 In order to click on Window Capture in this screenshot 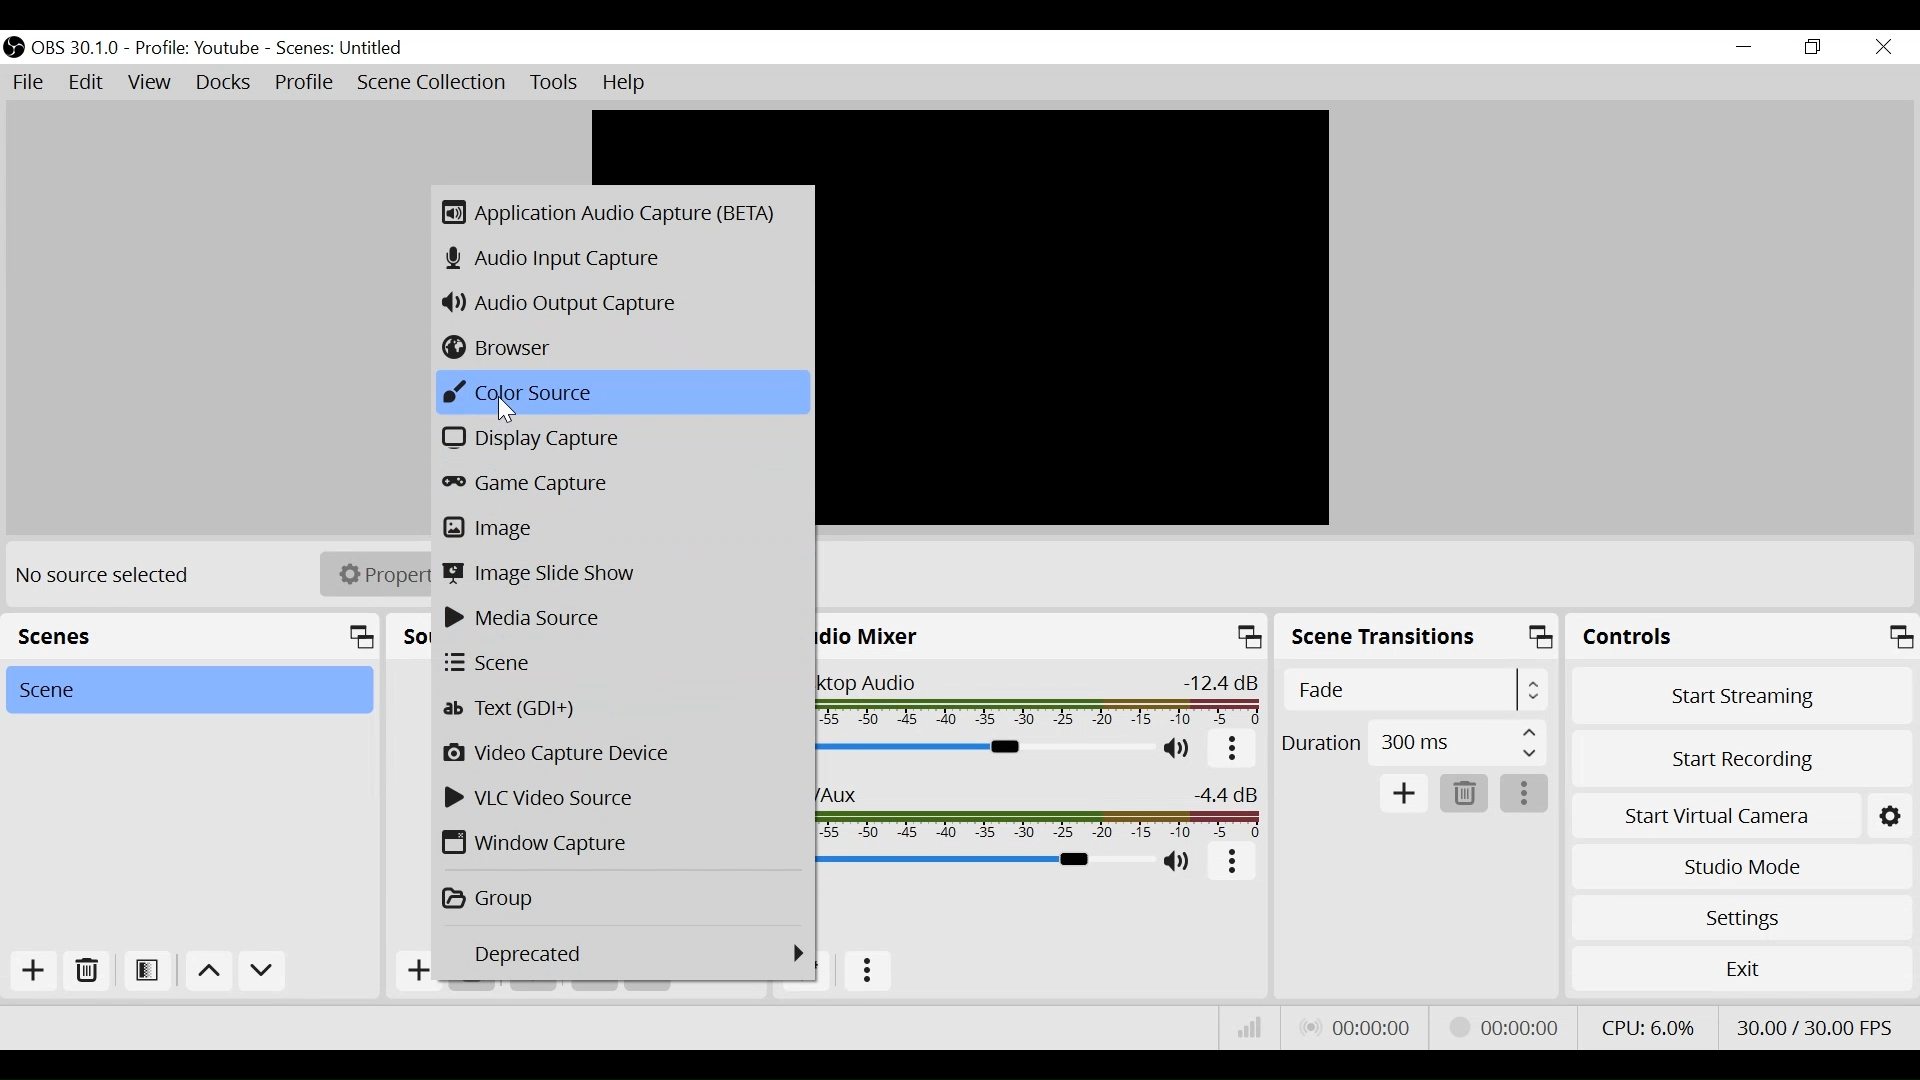, I will do `click(620, 844)`.